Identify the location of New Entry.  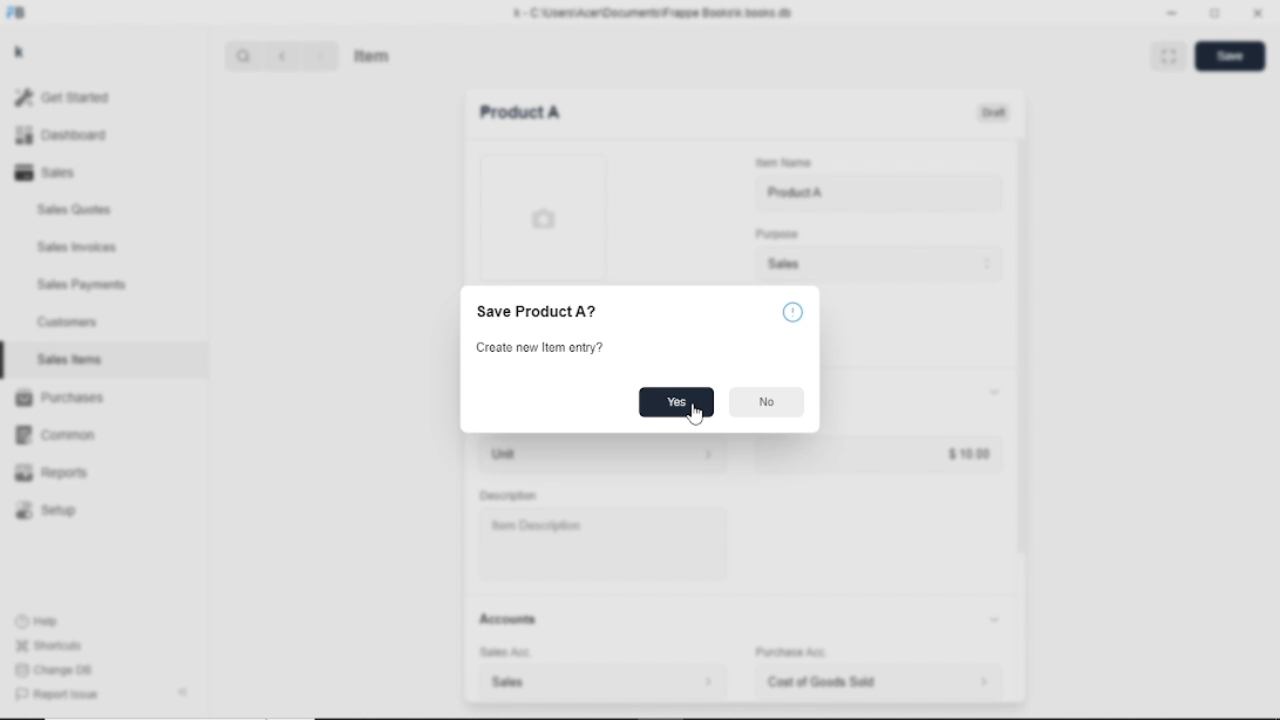
(520, 112).